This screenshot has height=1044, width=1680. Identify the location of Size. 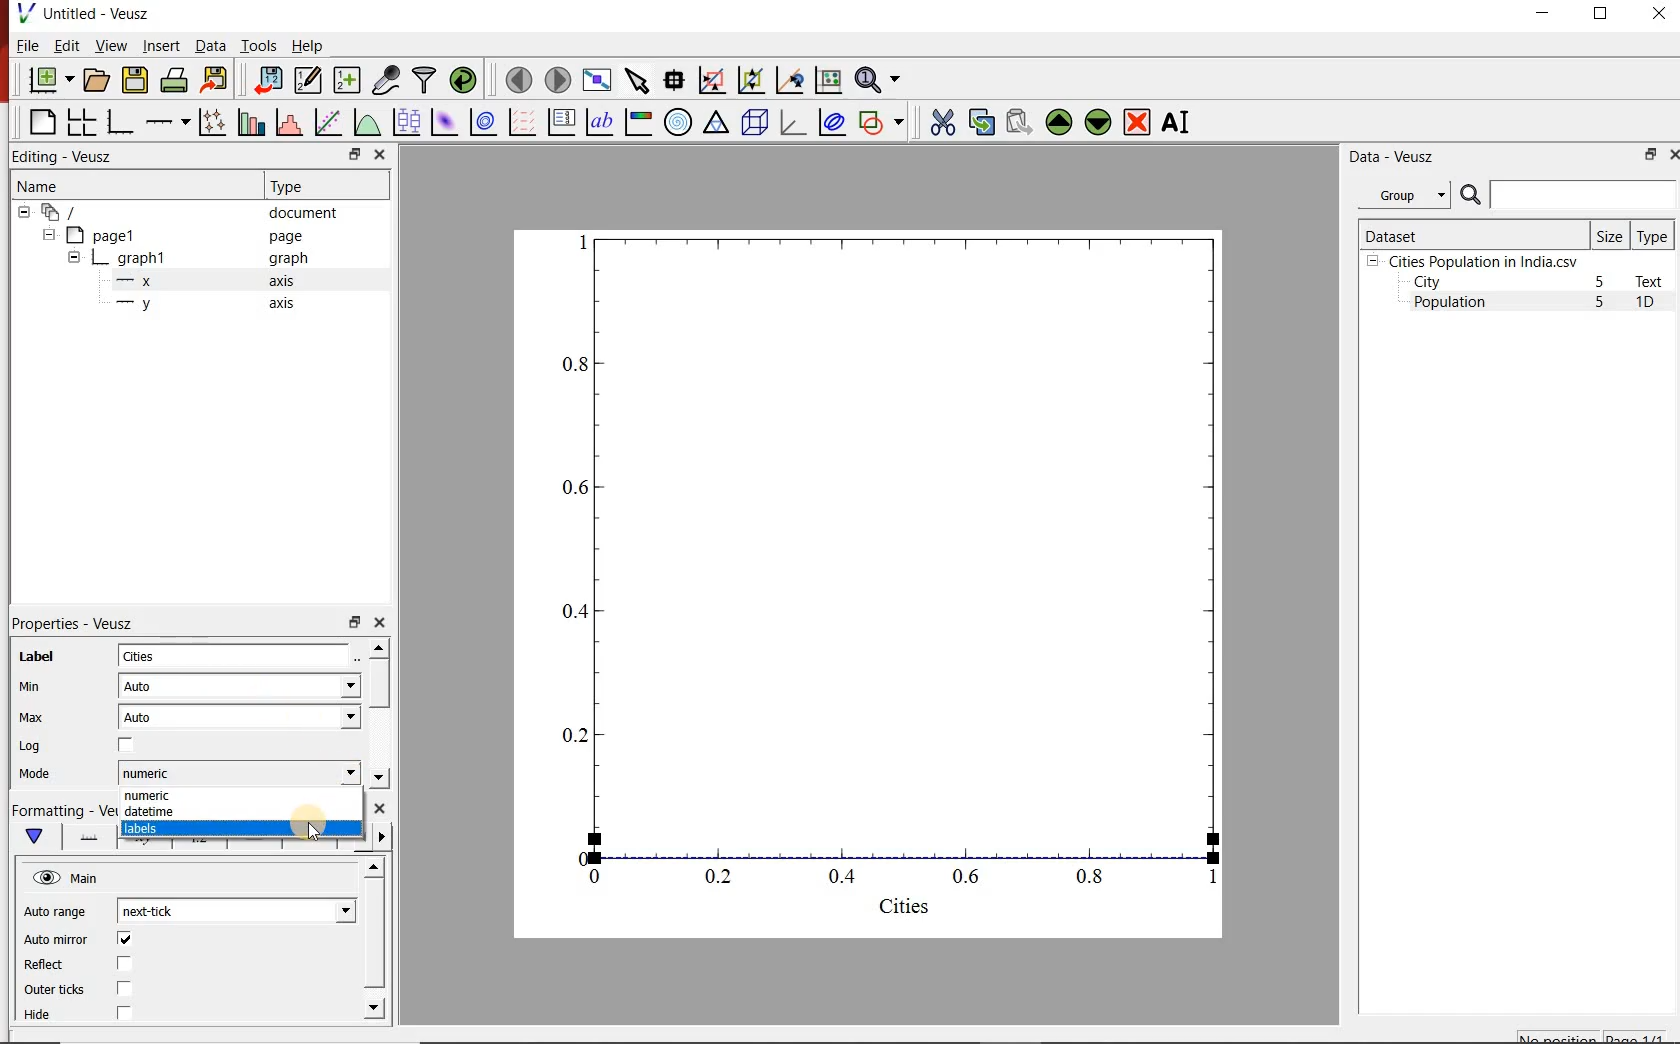
(1610, 235).